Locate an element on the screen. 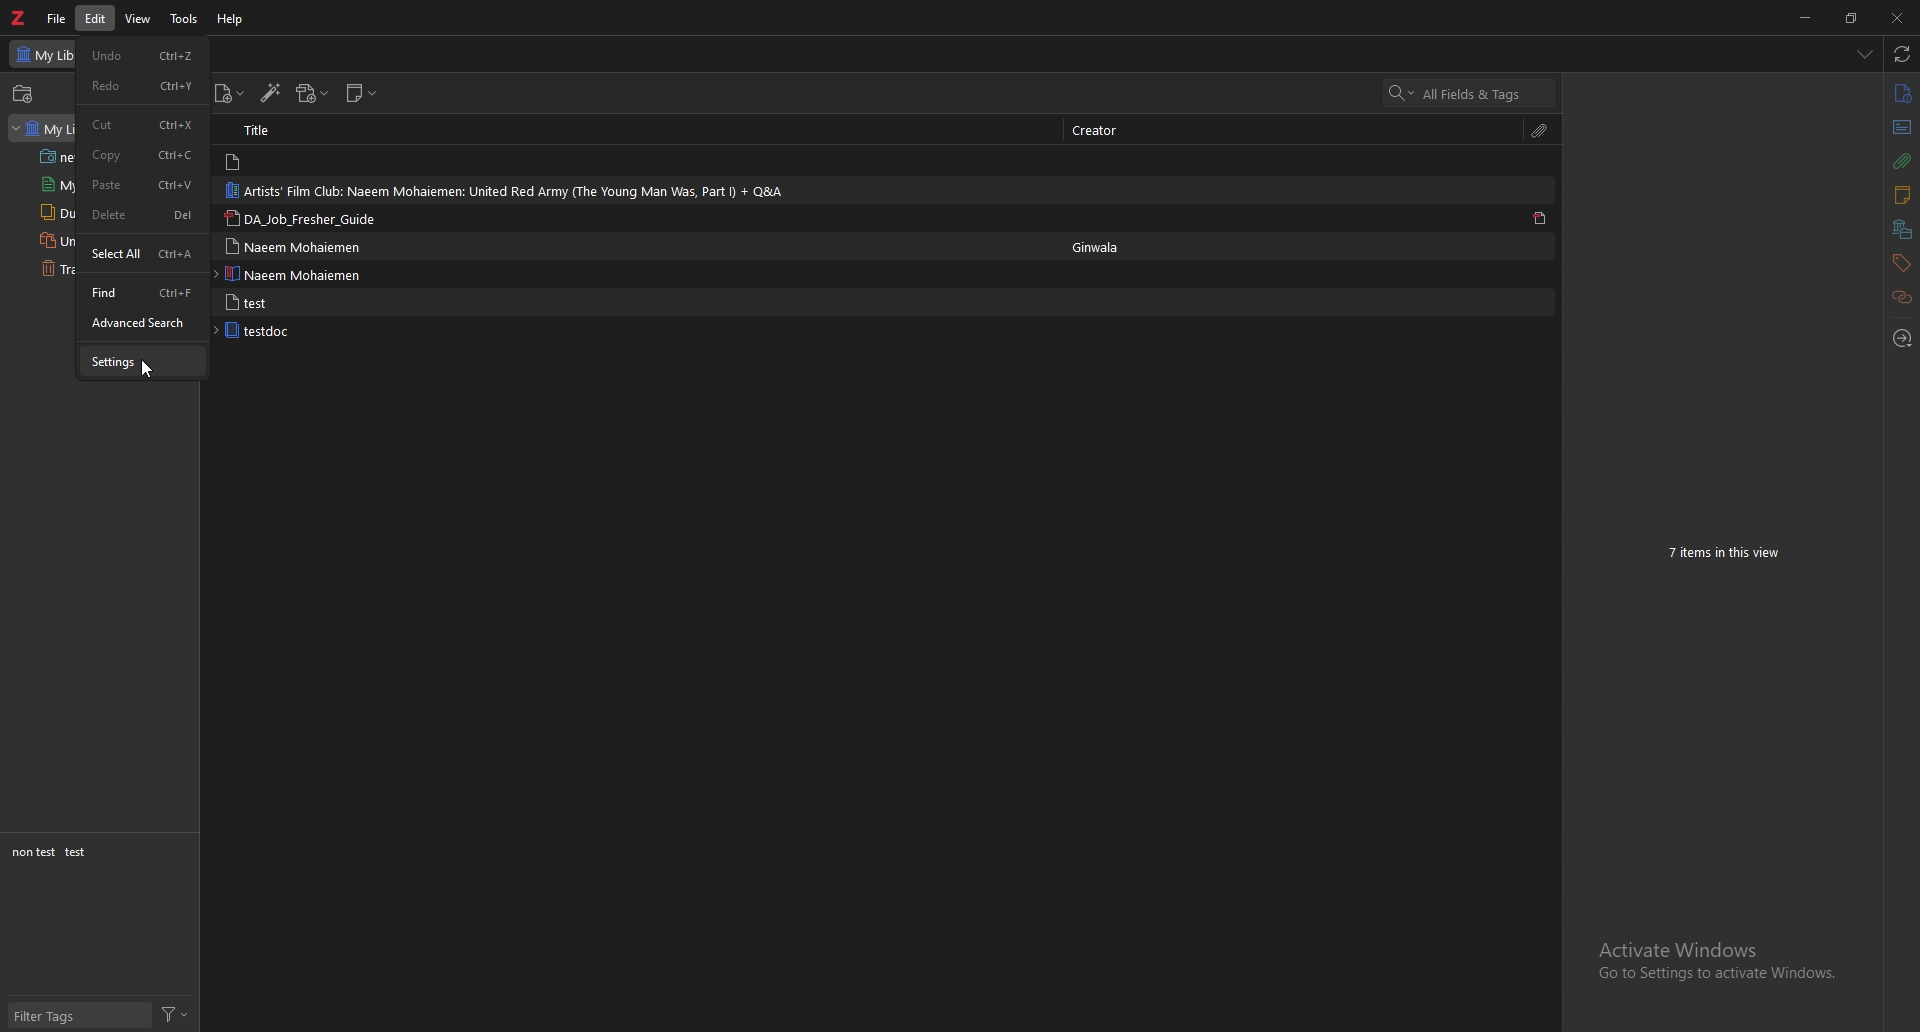 Image resolution: width=1920 pixels, height=1032 pixels. attachment is located at coordinates (1541, 129).